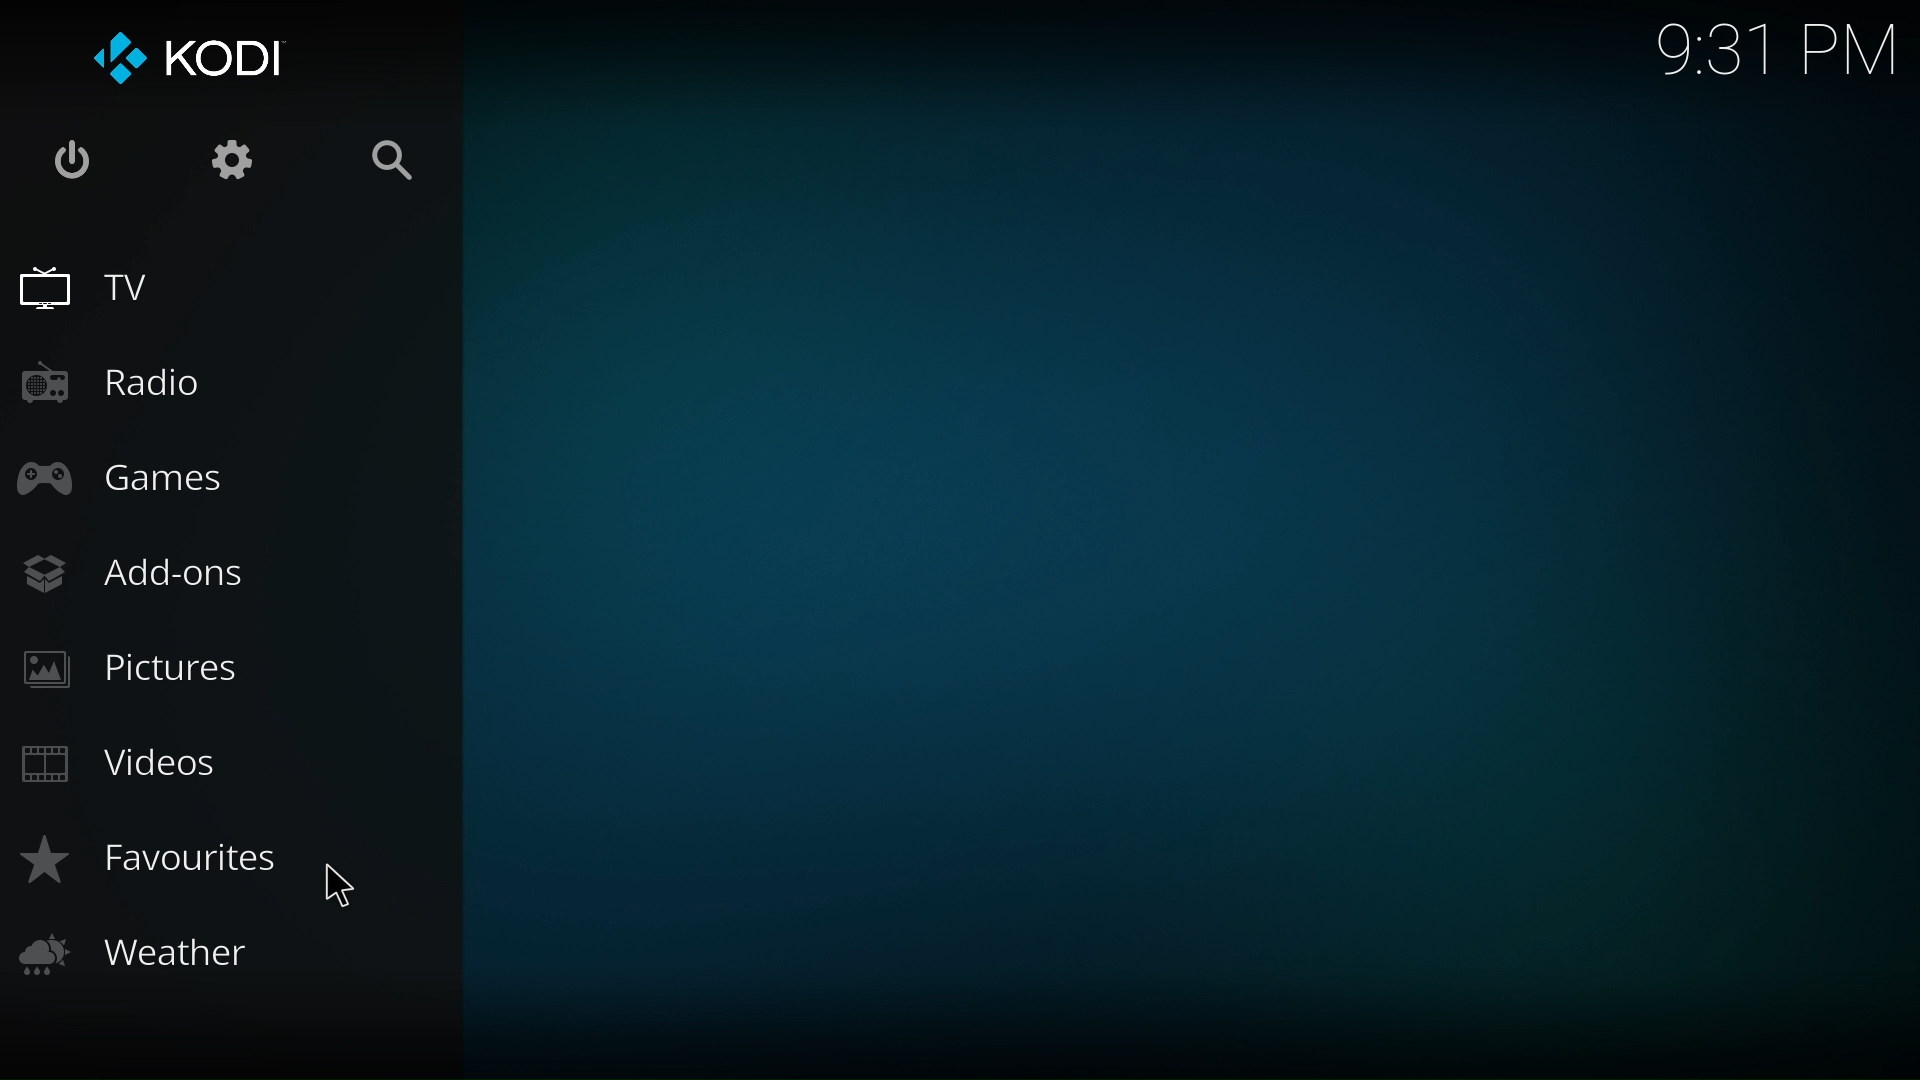 Image resolution: width=1920 pixels, height=1080 pixels. Describe the element at coordinates (348, 892) in the screenshot. I see `cursor` at that location.